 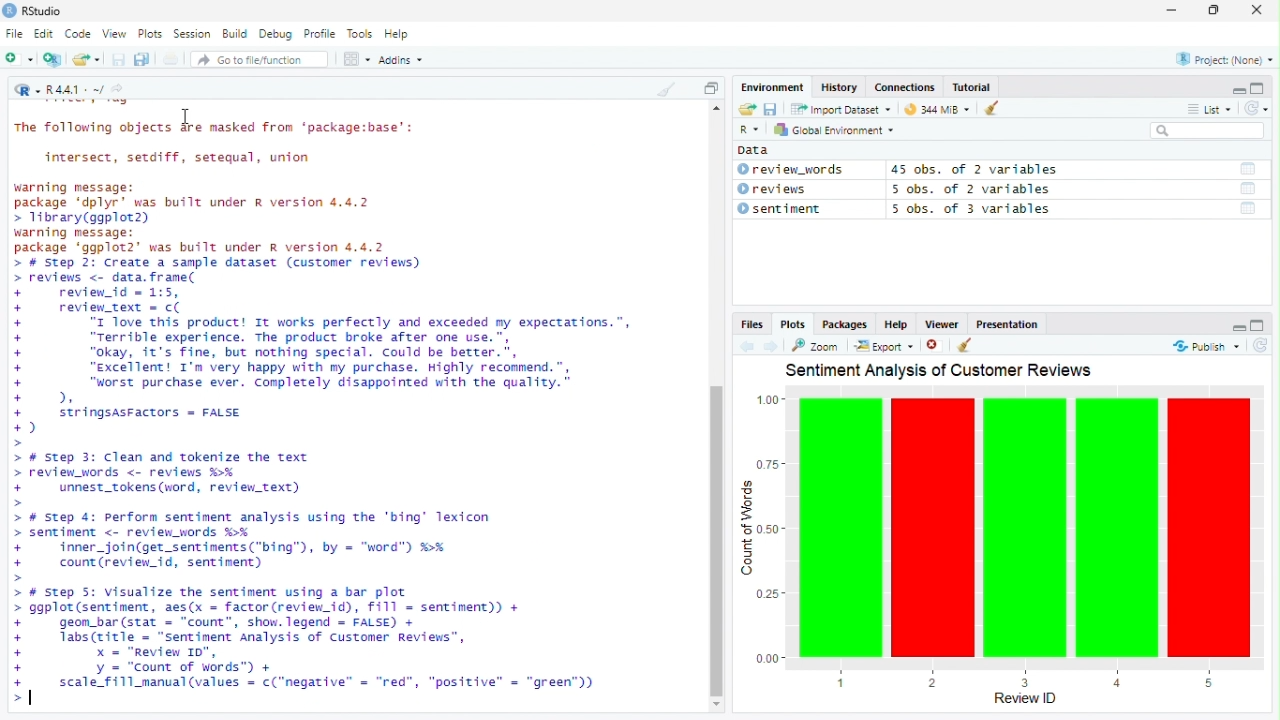 What do you see at coordinates (1257, 88) in the screenshot?
I see `Maximize` at bounding box center [1257, 88].